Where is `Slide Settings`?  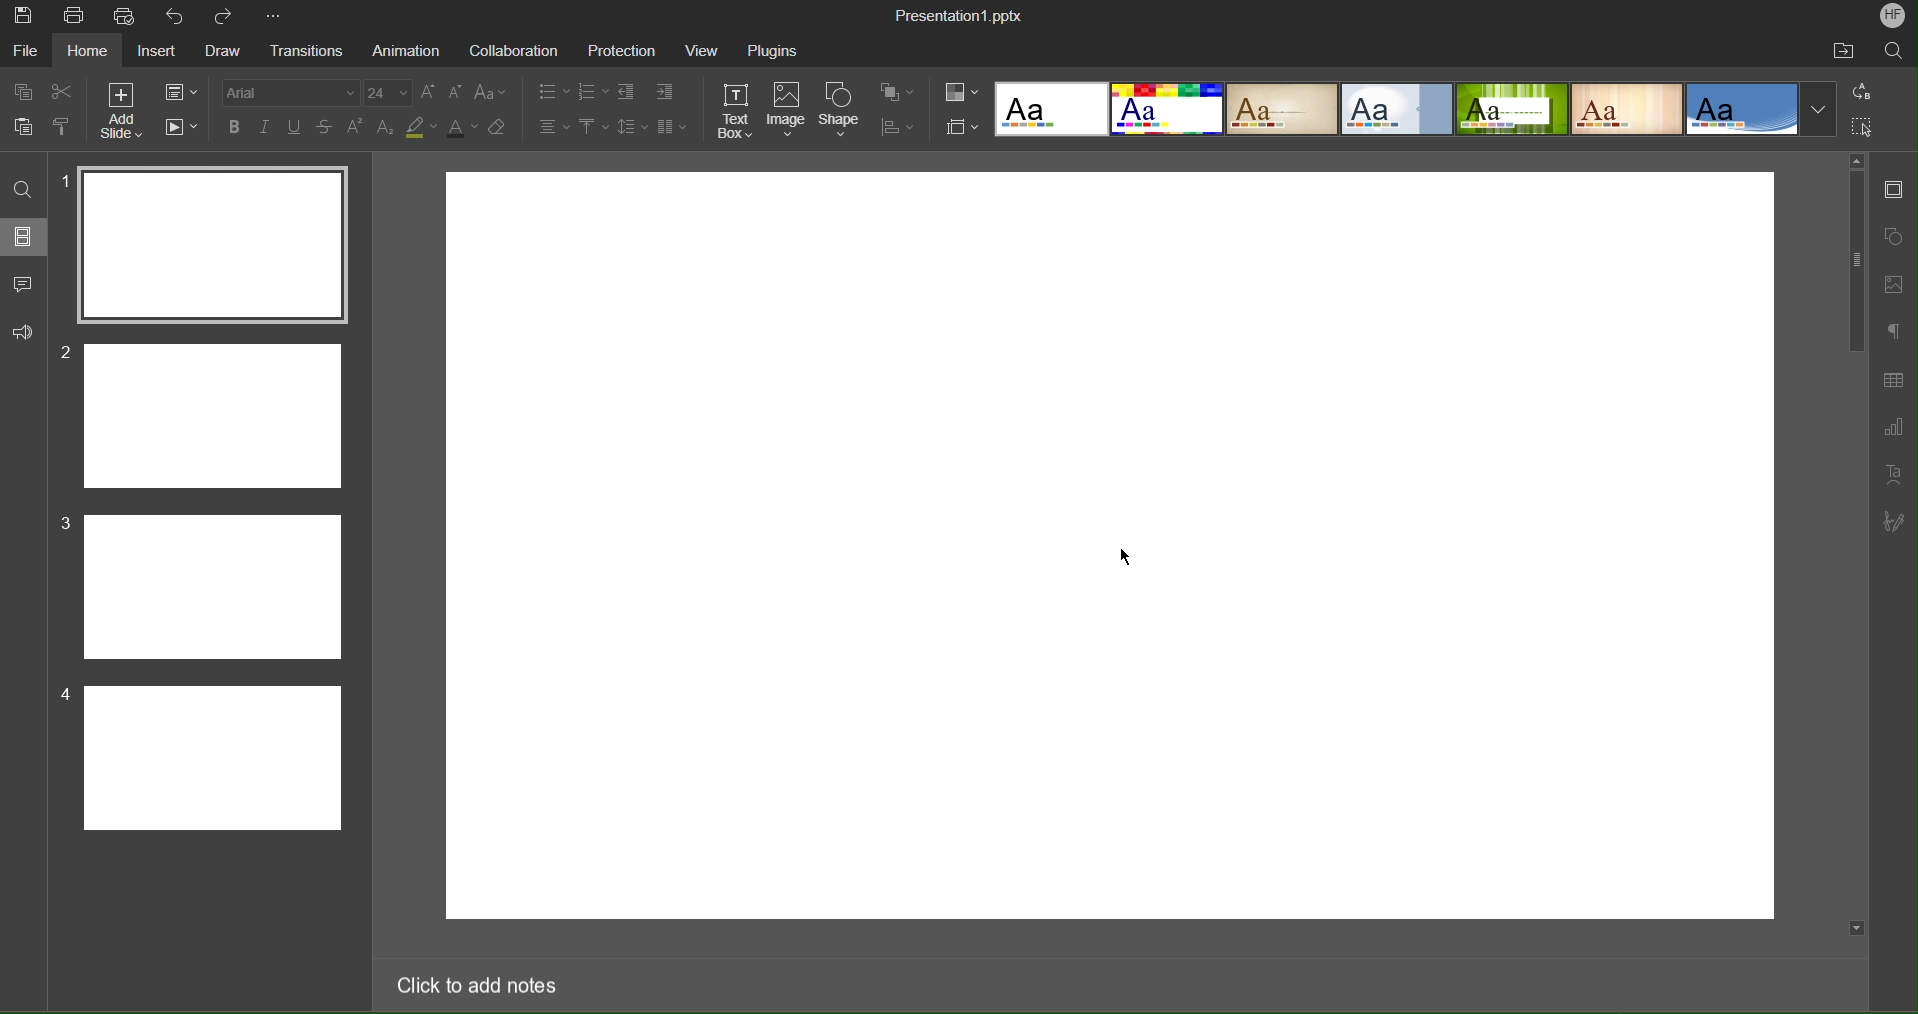
Slide Settings is located at coordinates (1895, 189).